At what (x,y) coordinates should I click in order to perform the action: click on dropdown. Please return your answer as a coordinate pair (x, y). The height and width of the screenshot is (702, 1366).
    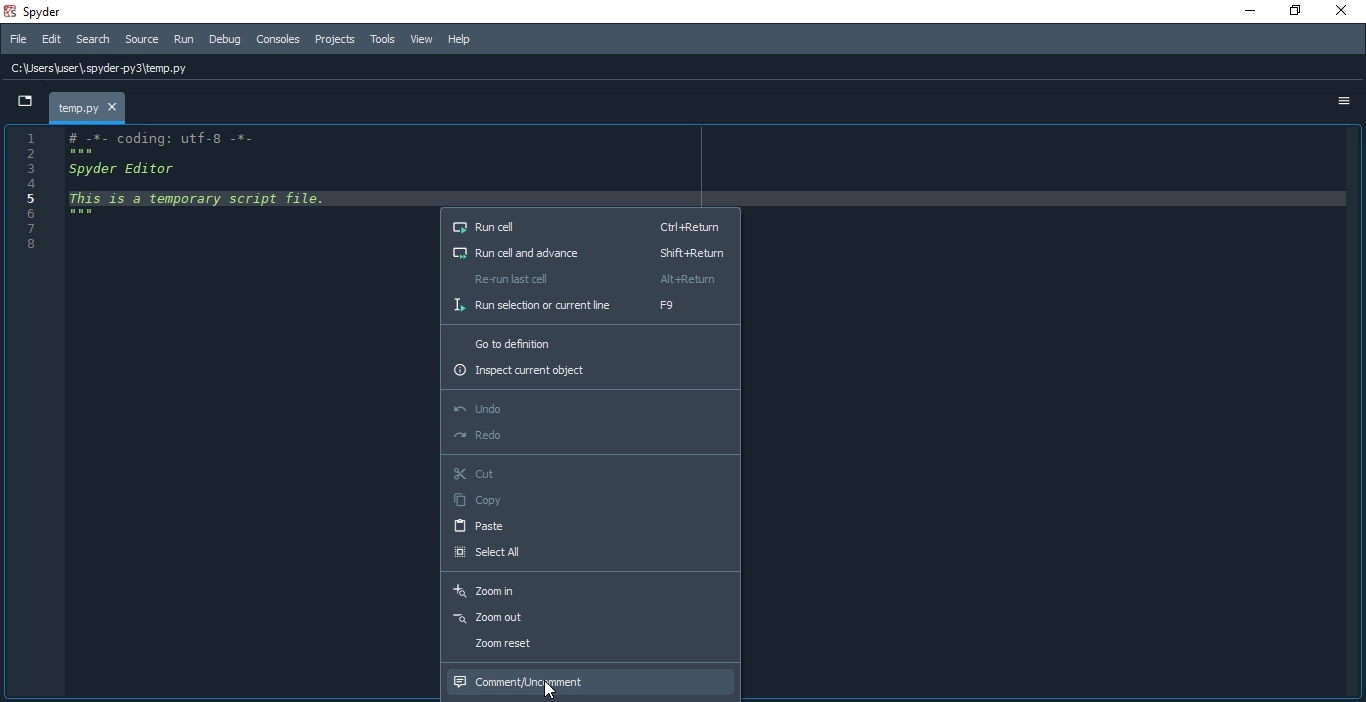
    Looking at the image, I should click on (24, 102).